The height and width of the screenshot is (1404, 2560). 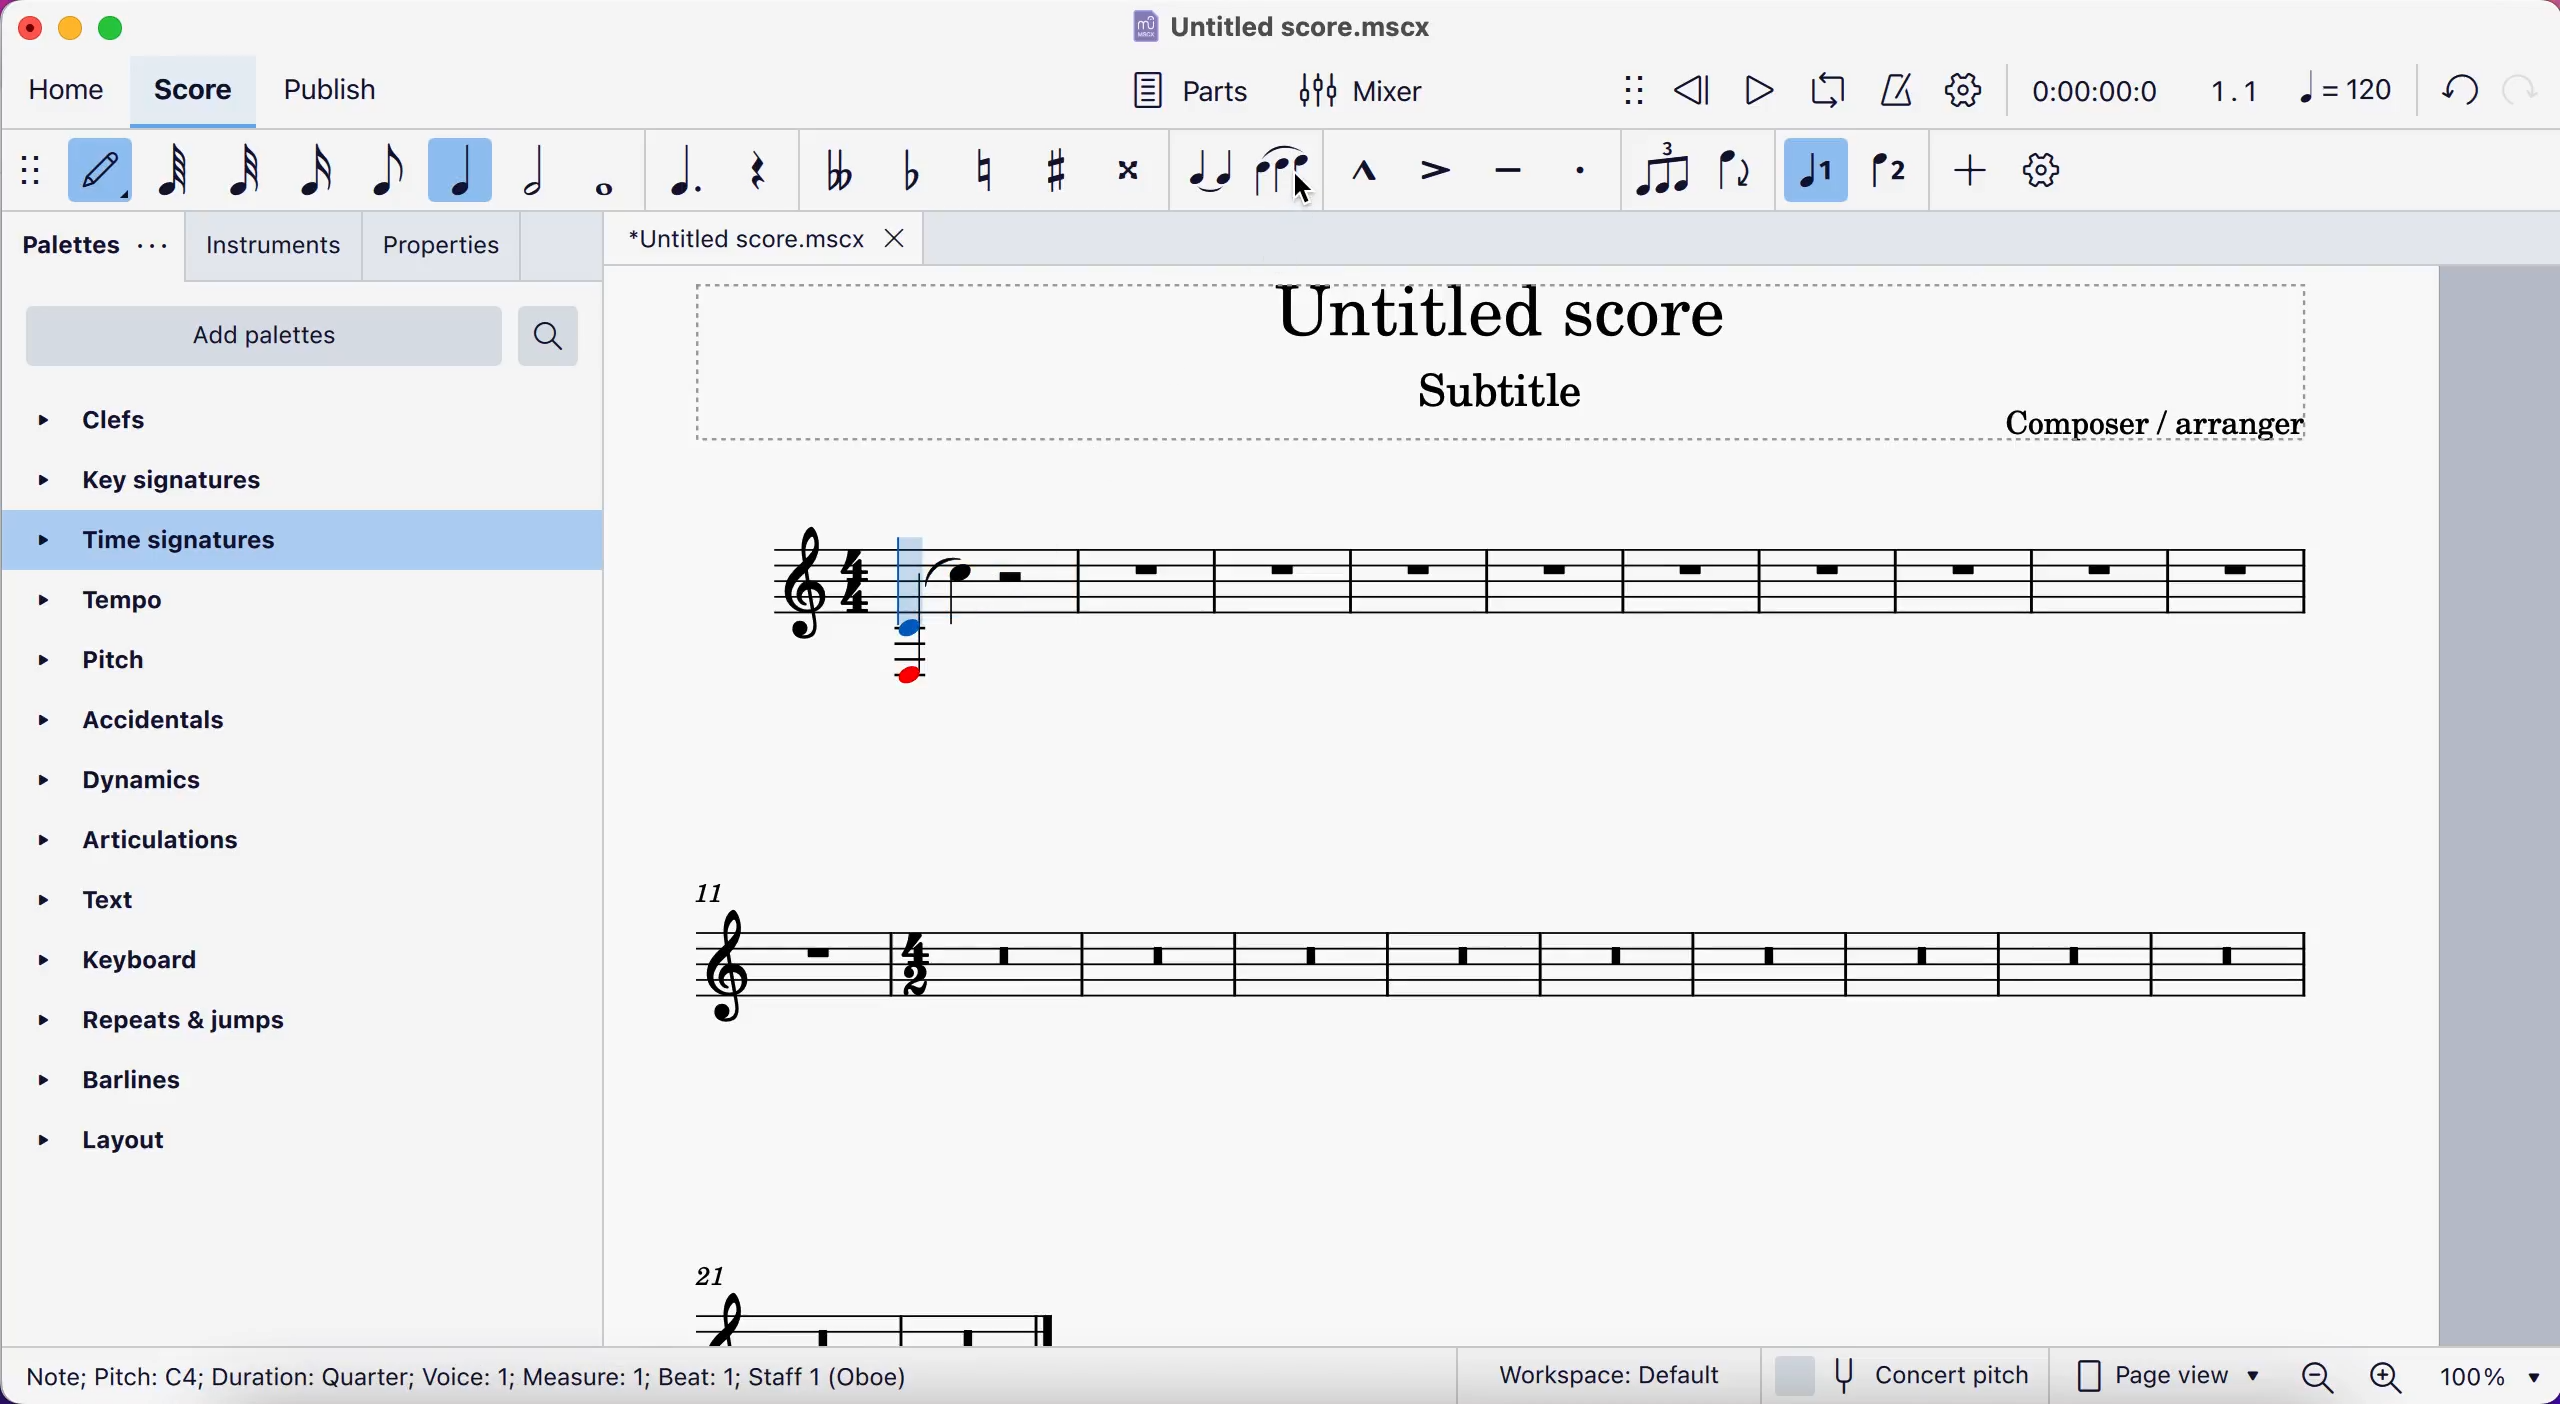 What do you see at coordinates (189, 481) in the screenshot?
I see `key signatures` at bounding box center [189, 481].